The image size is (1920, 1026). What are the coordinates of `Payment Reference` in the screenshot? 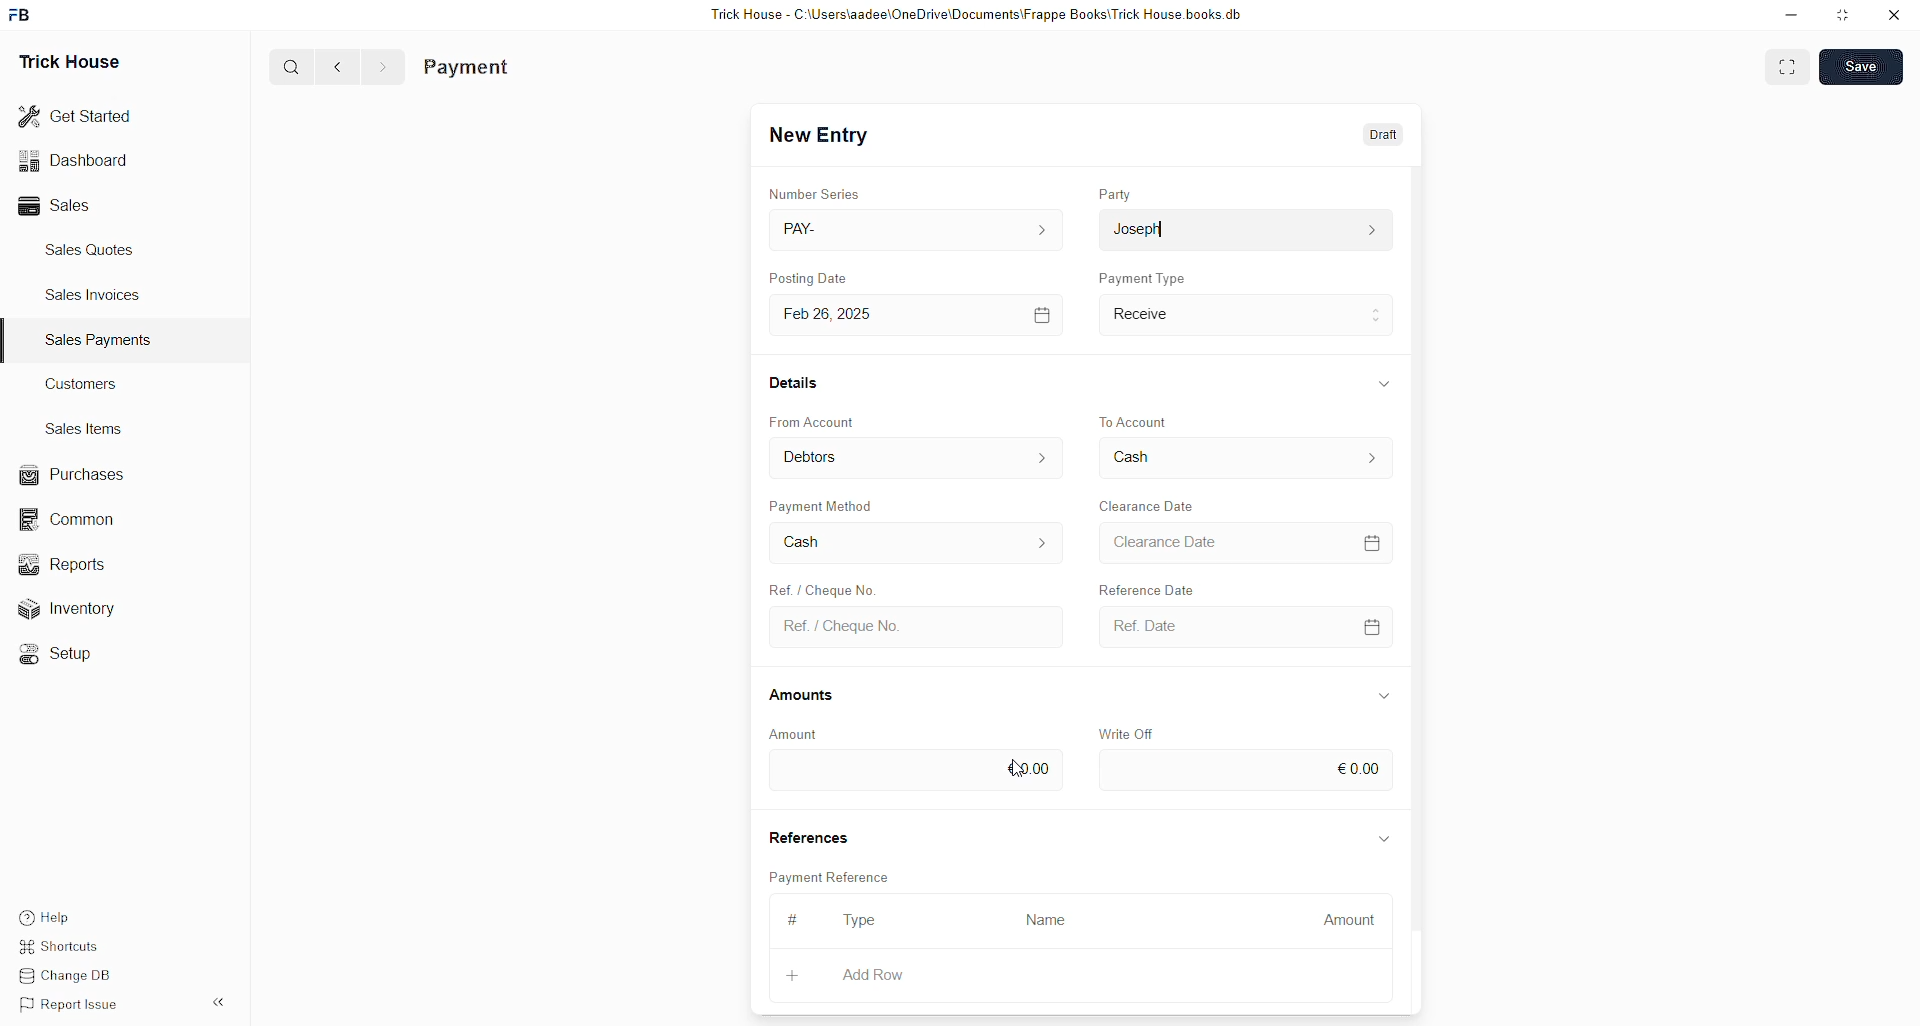 It's located at (833, 875).